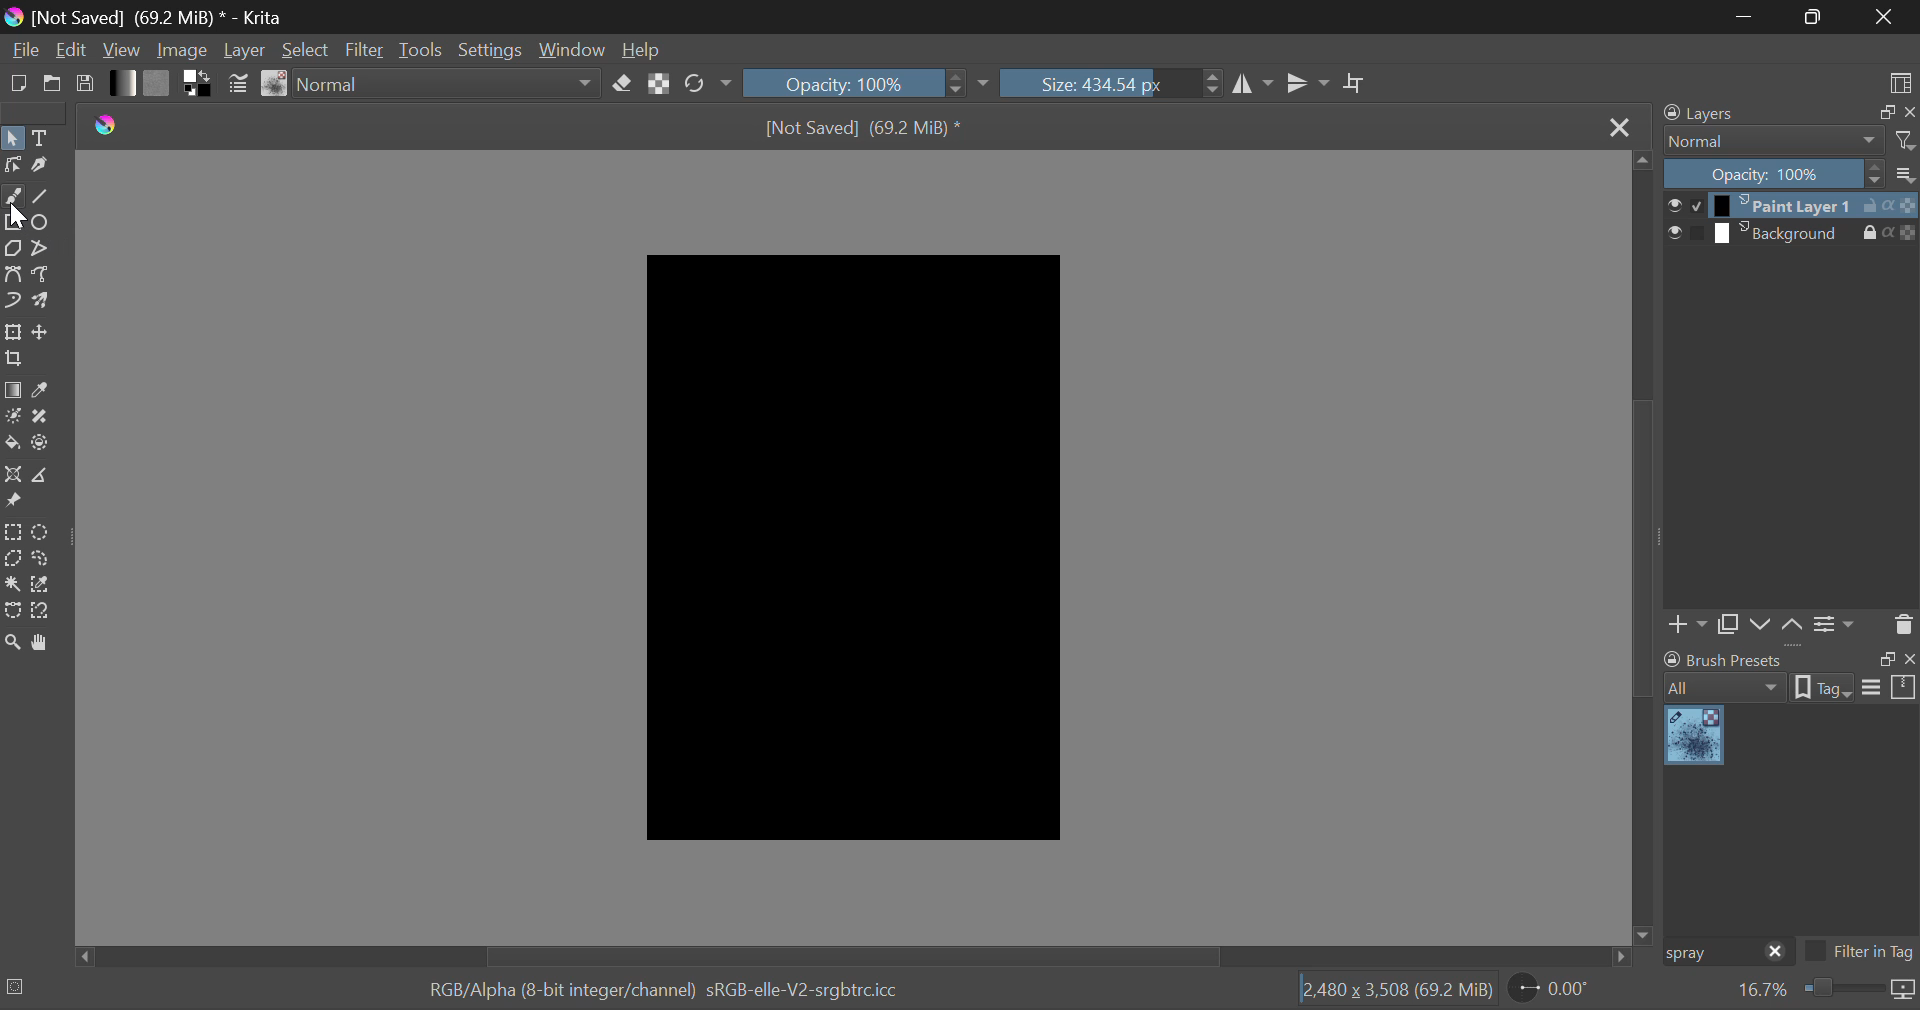 Image resolution: width=1920 pixels, height=1010 pixels. Describe the element at coordinates (14, 391) in the screenshot. I see `Gradient Fill` at that location.